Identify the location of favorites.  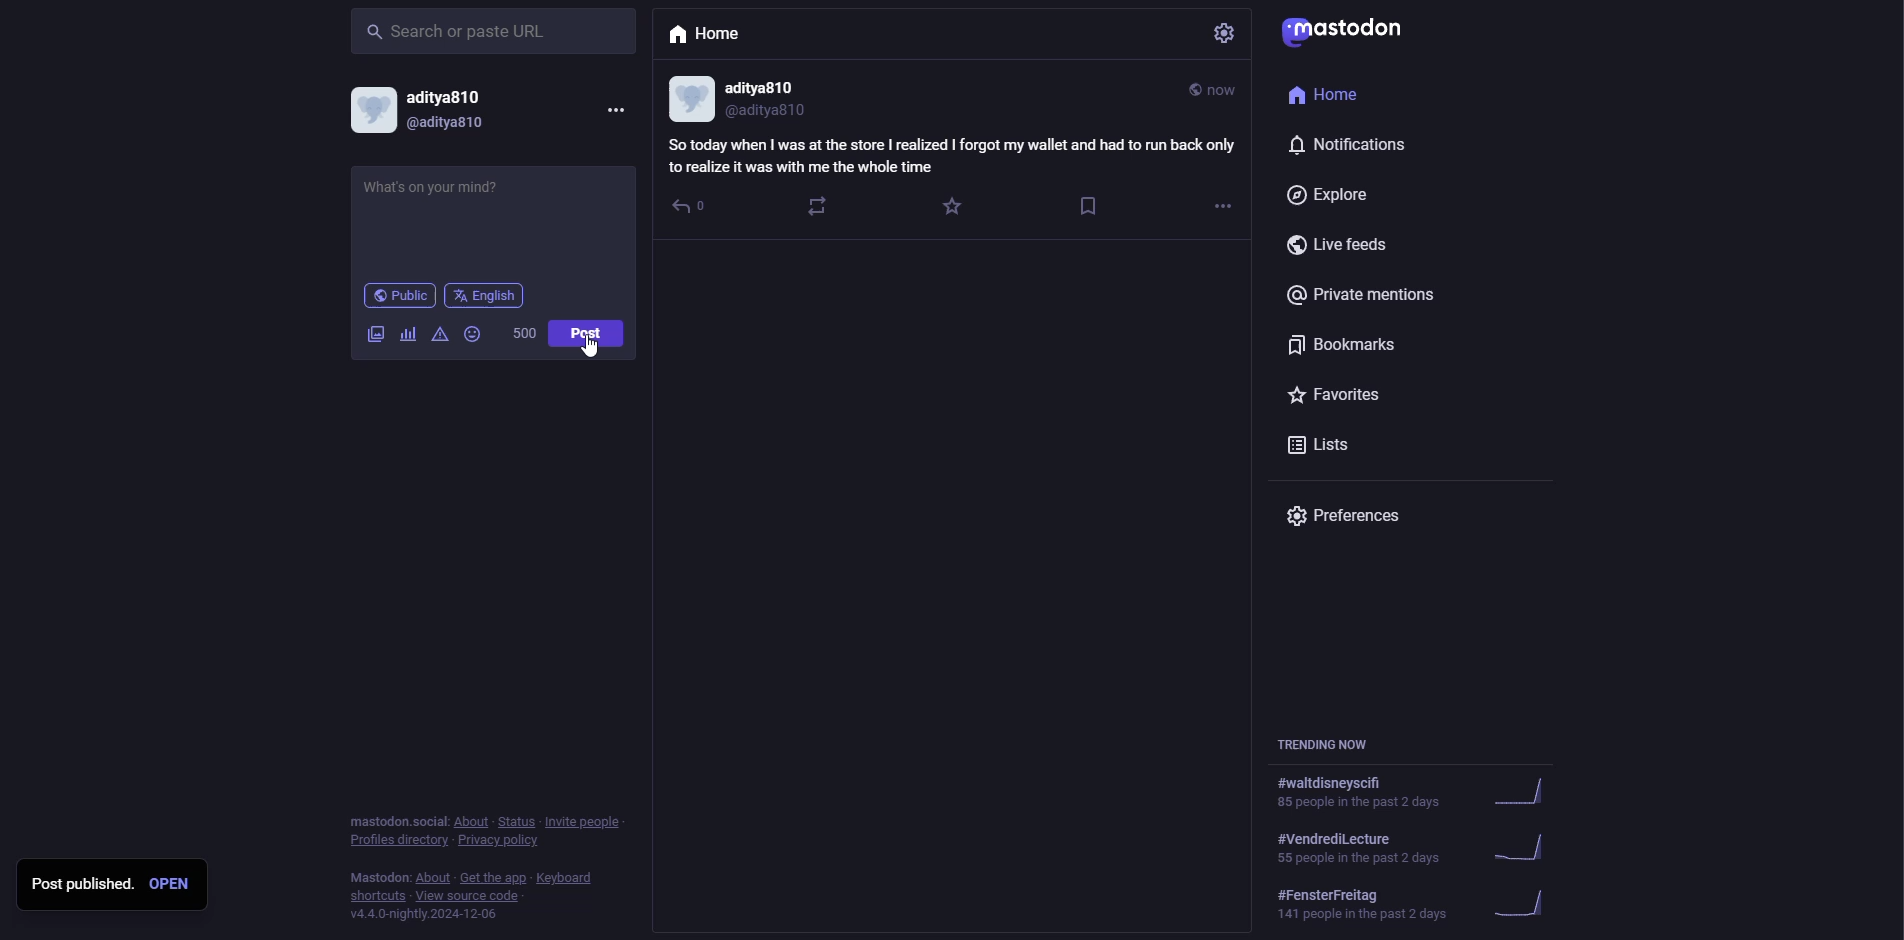
(1338, 395).